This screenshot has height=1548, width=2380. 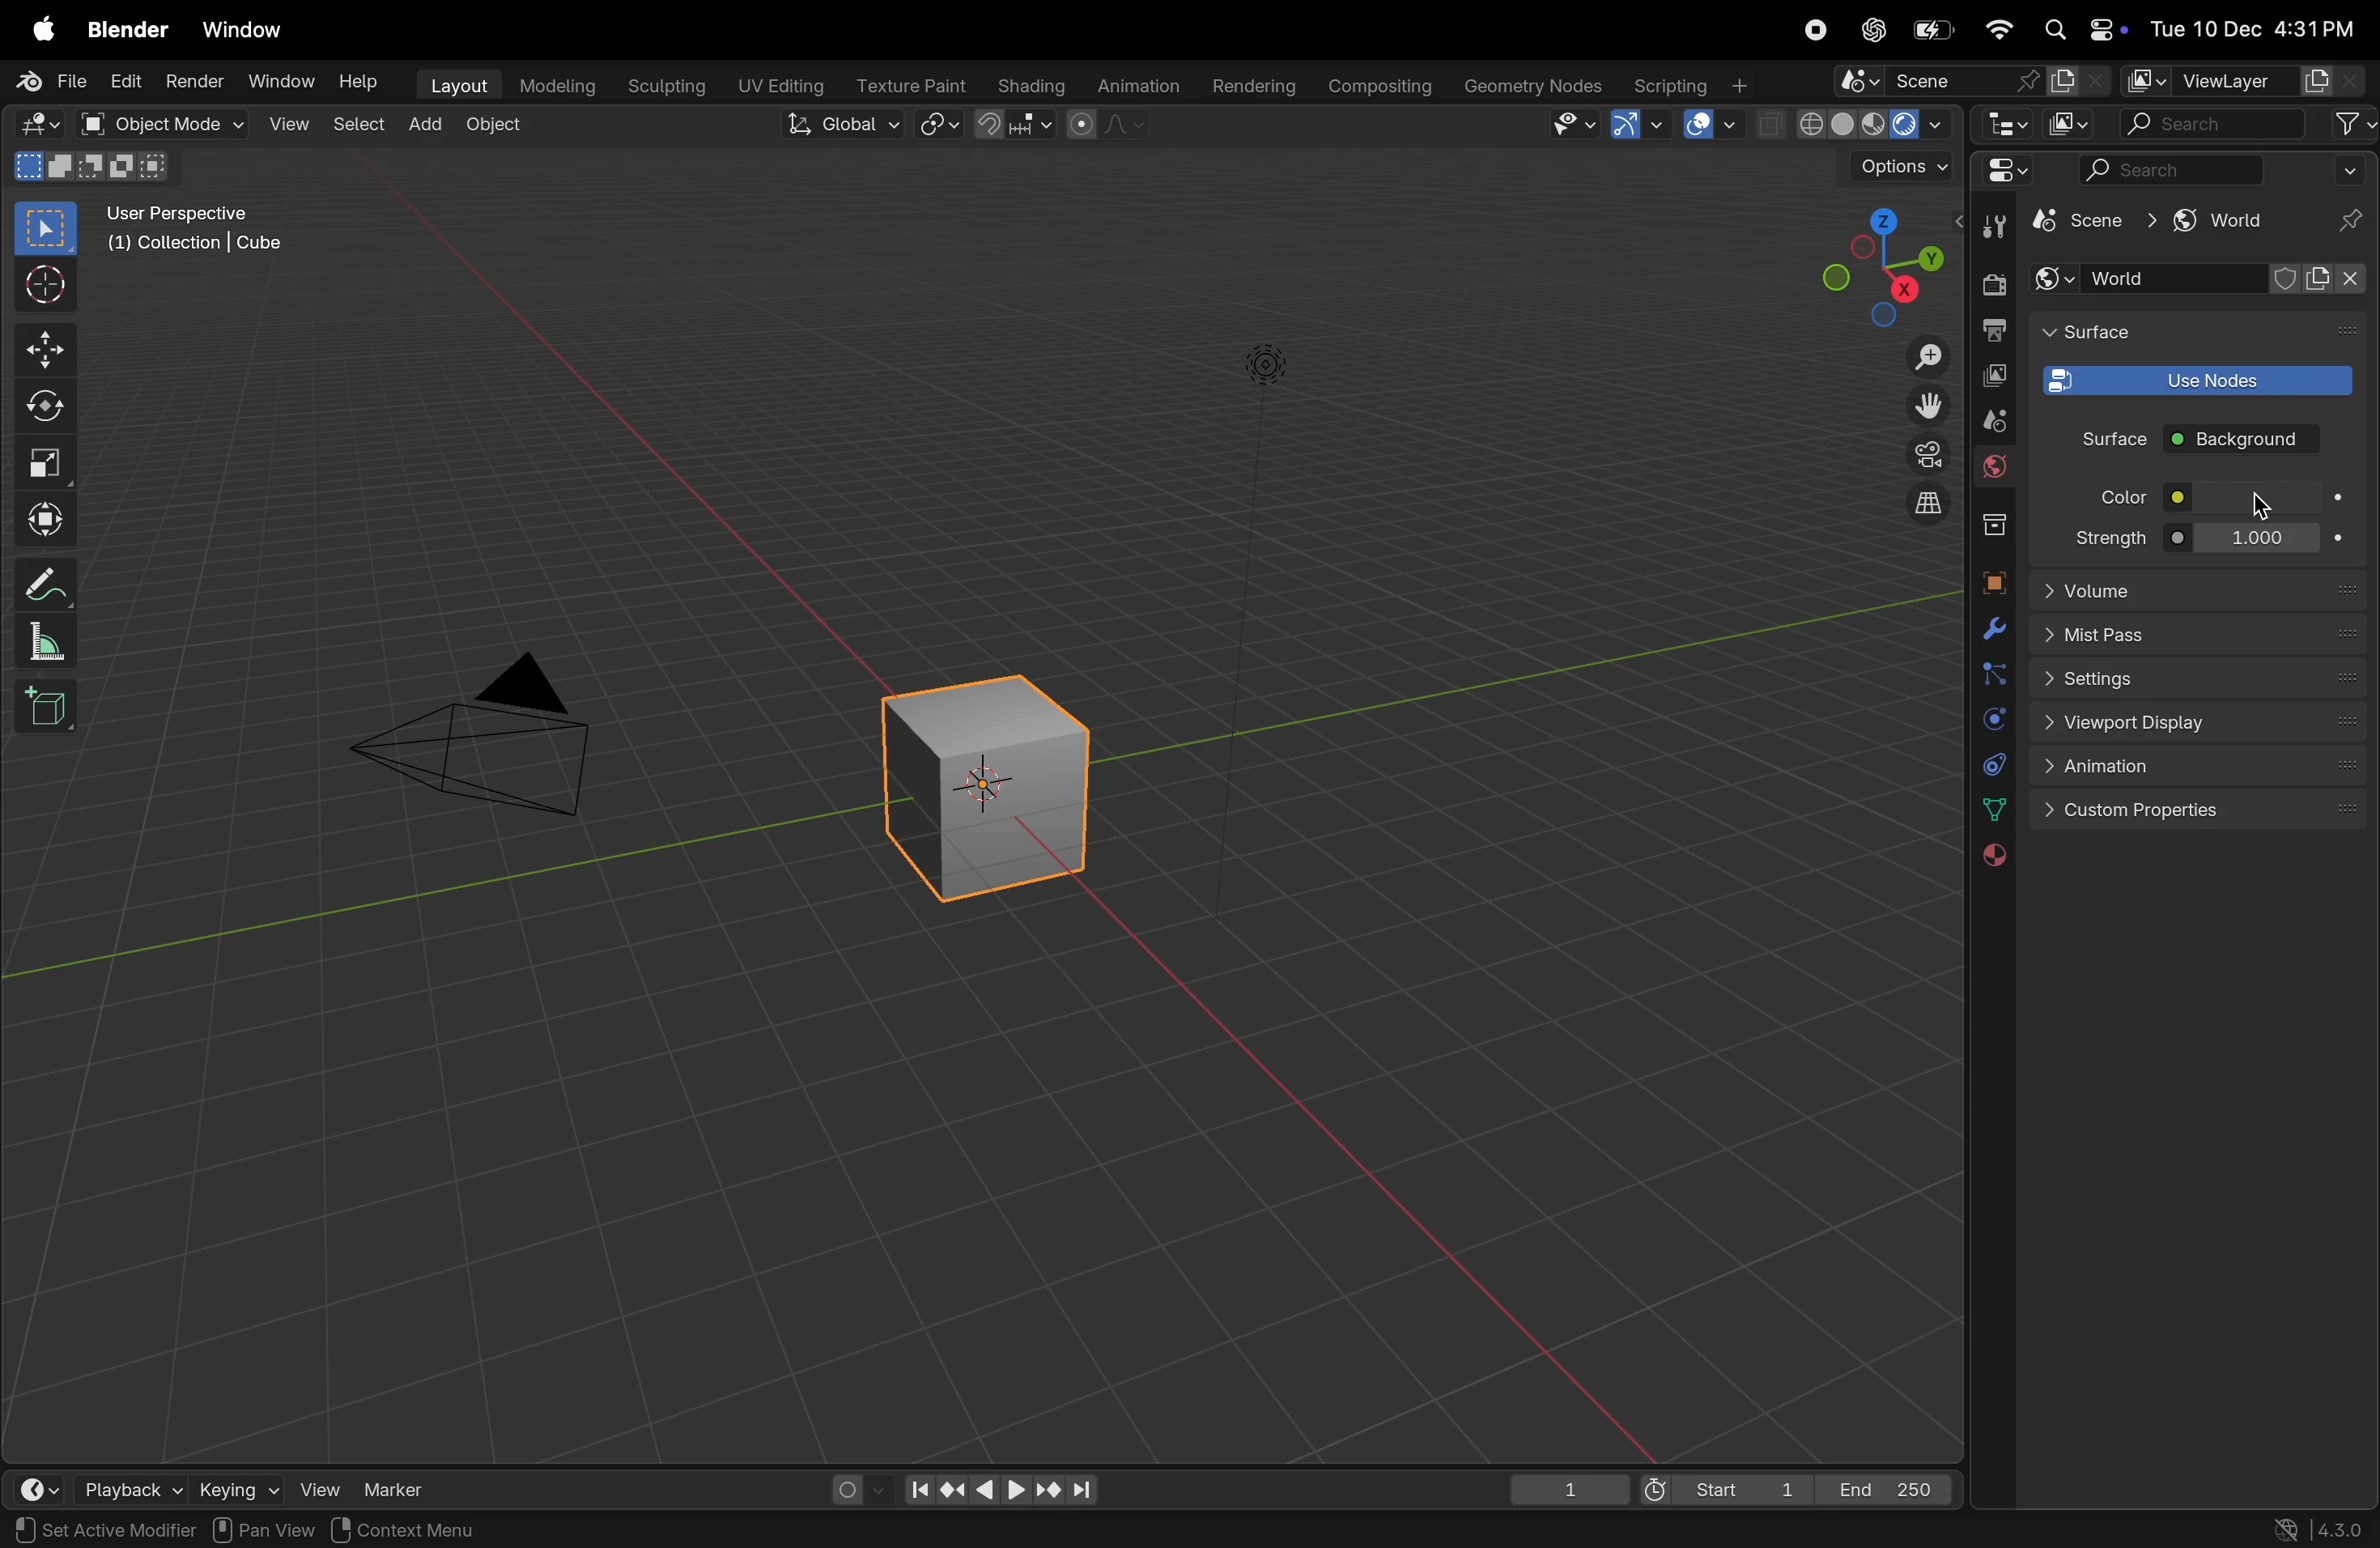 I want to click on show gimzo, so click(x=1643, y=125).